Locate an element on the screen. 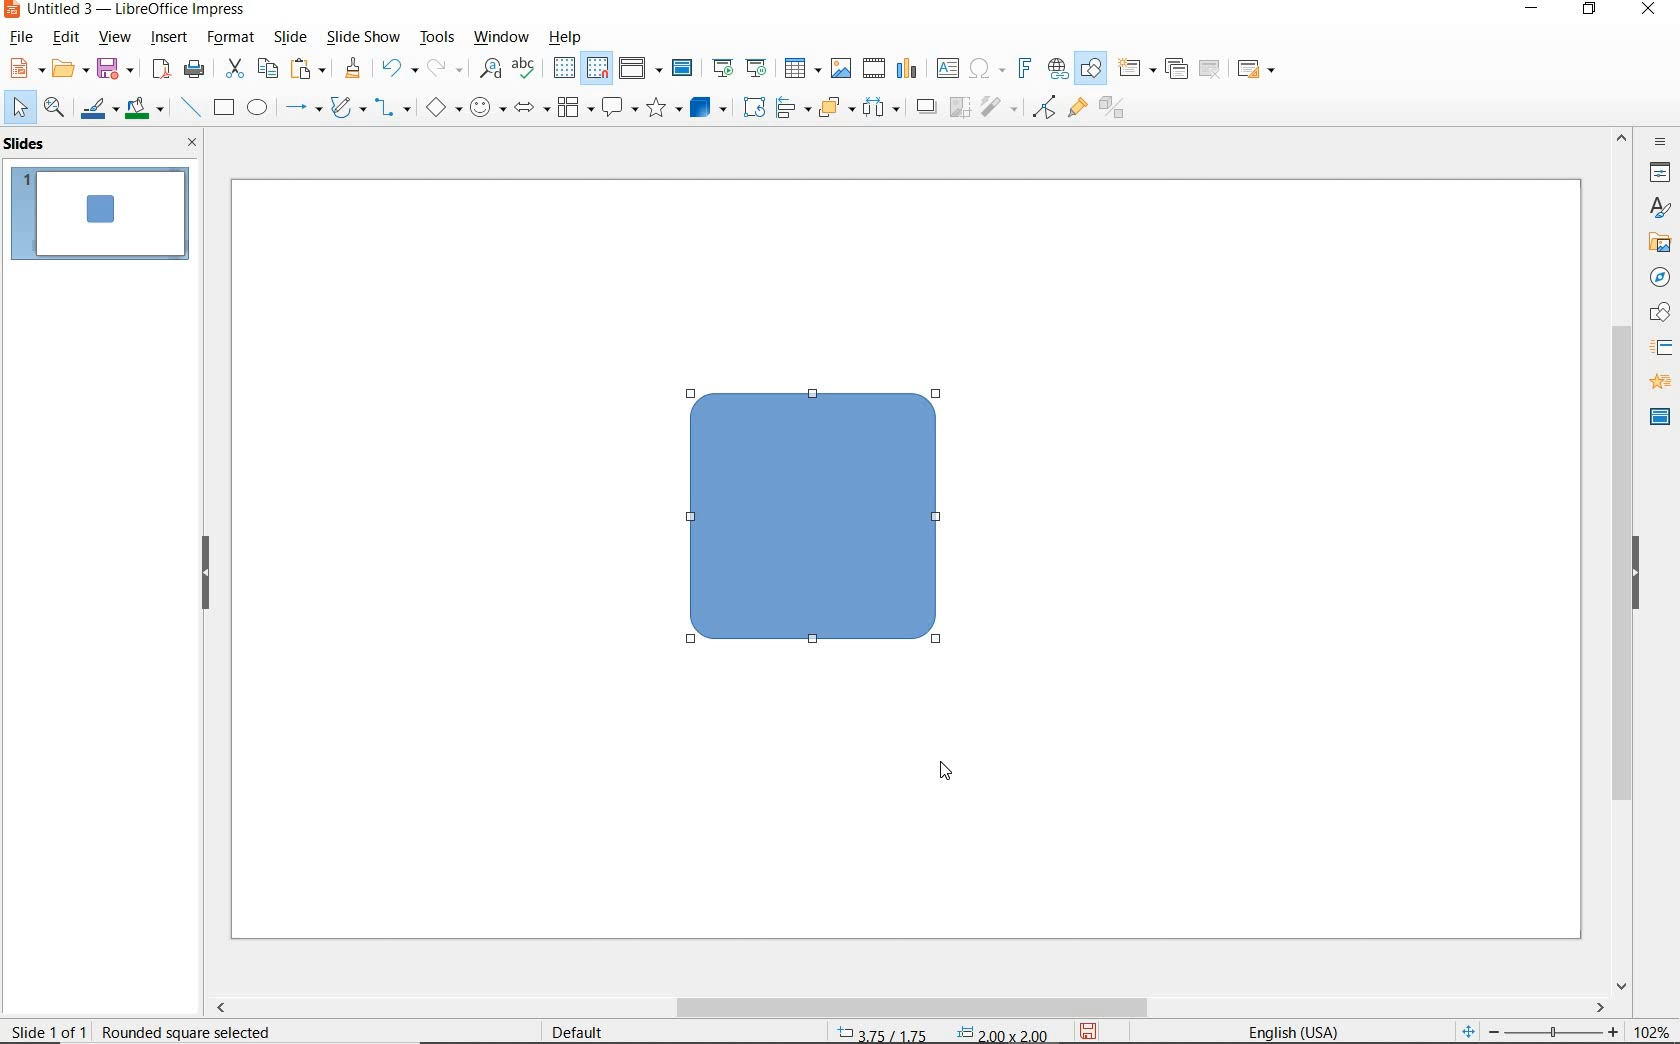 The image size is (1680, 1044). view is located at coordinates (114, 37).